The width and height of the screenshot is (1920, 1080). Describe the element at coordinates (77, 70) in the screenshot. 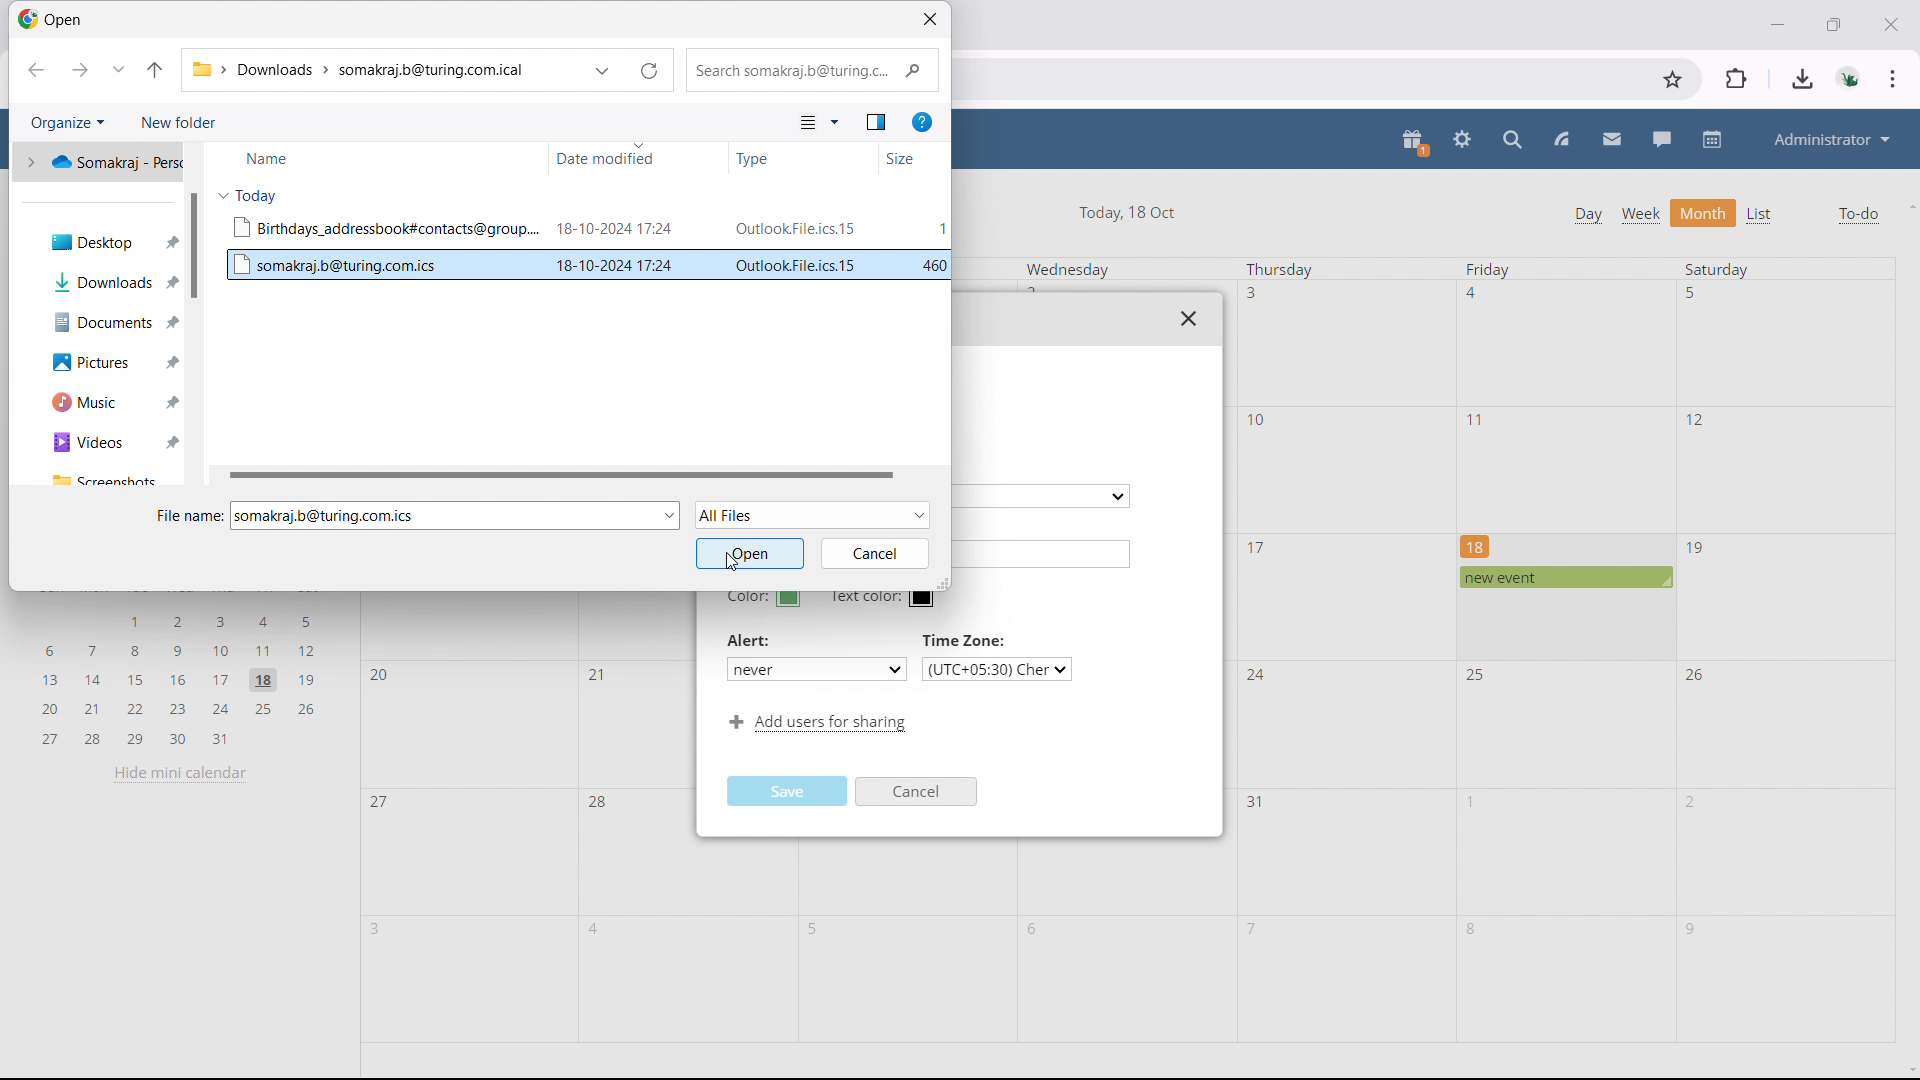

I see `next location` at that location.